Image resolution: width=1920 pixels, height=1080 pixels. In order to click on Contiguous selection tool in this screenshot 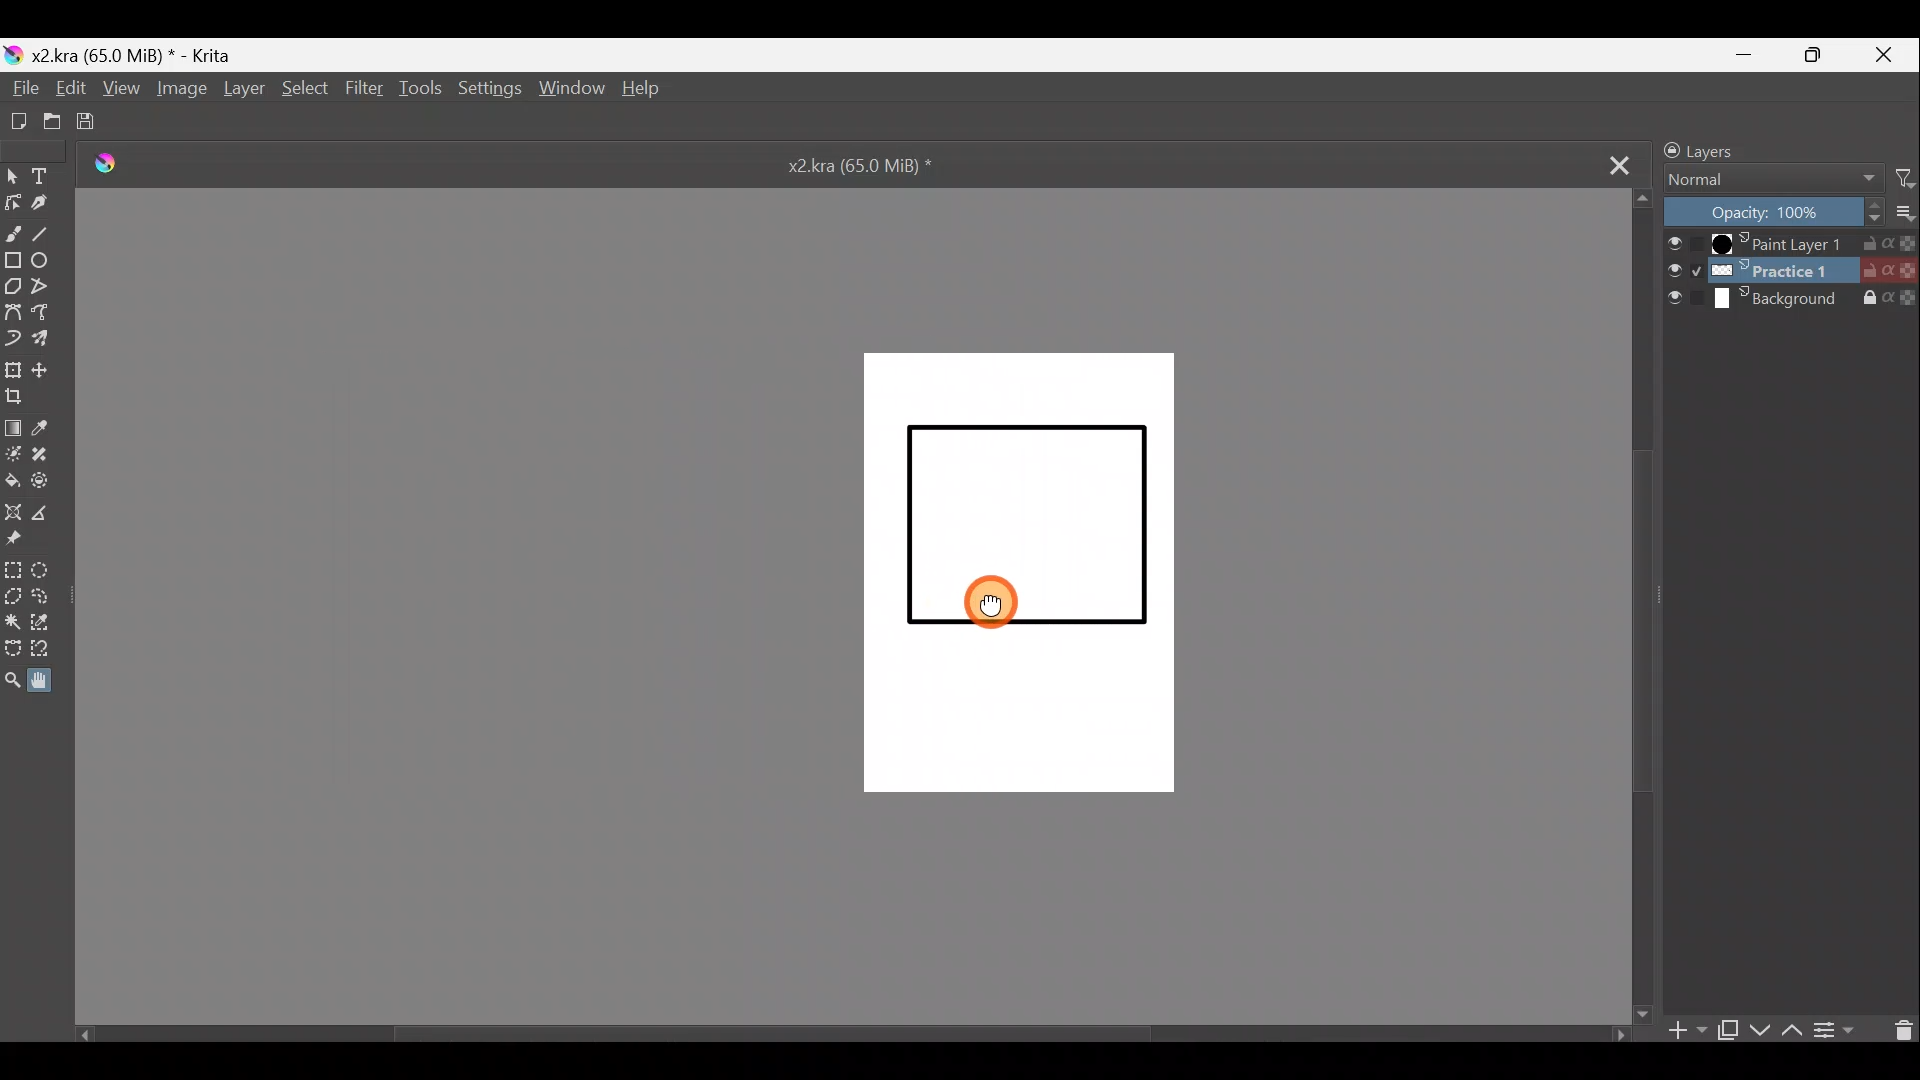, I will do `click(13, 623)`.